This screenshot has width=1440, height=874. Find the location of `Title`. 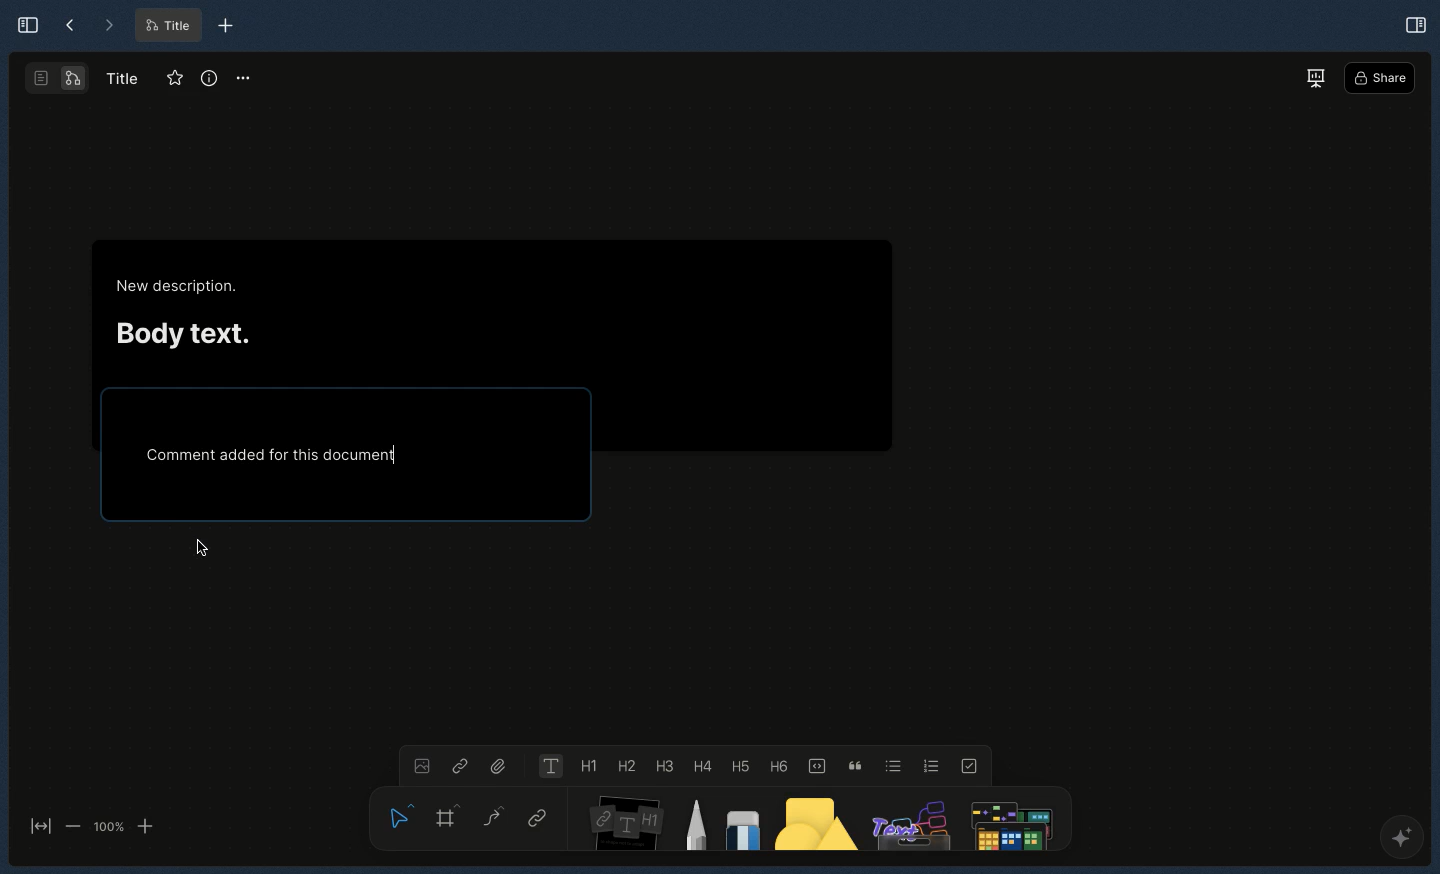

Title is located at coordinates (120, 77).